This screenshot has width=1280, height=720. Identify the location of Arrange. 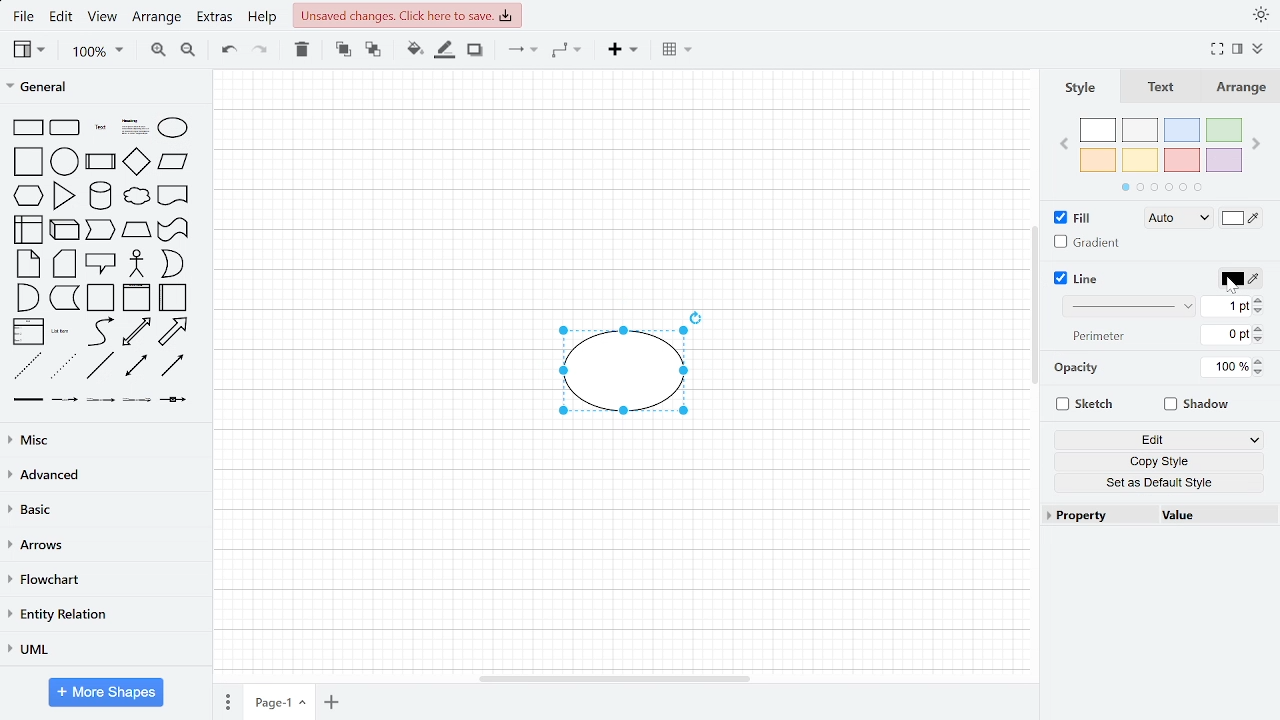
(1244, 89).